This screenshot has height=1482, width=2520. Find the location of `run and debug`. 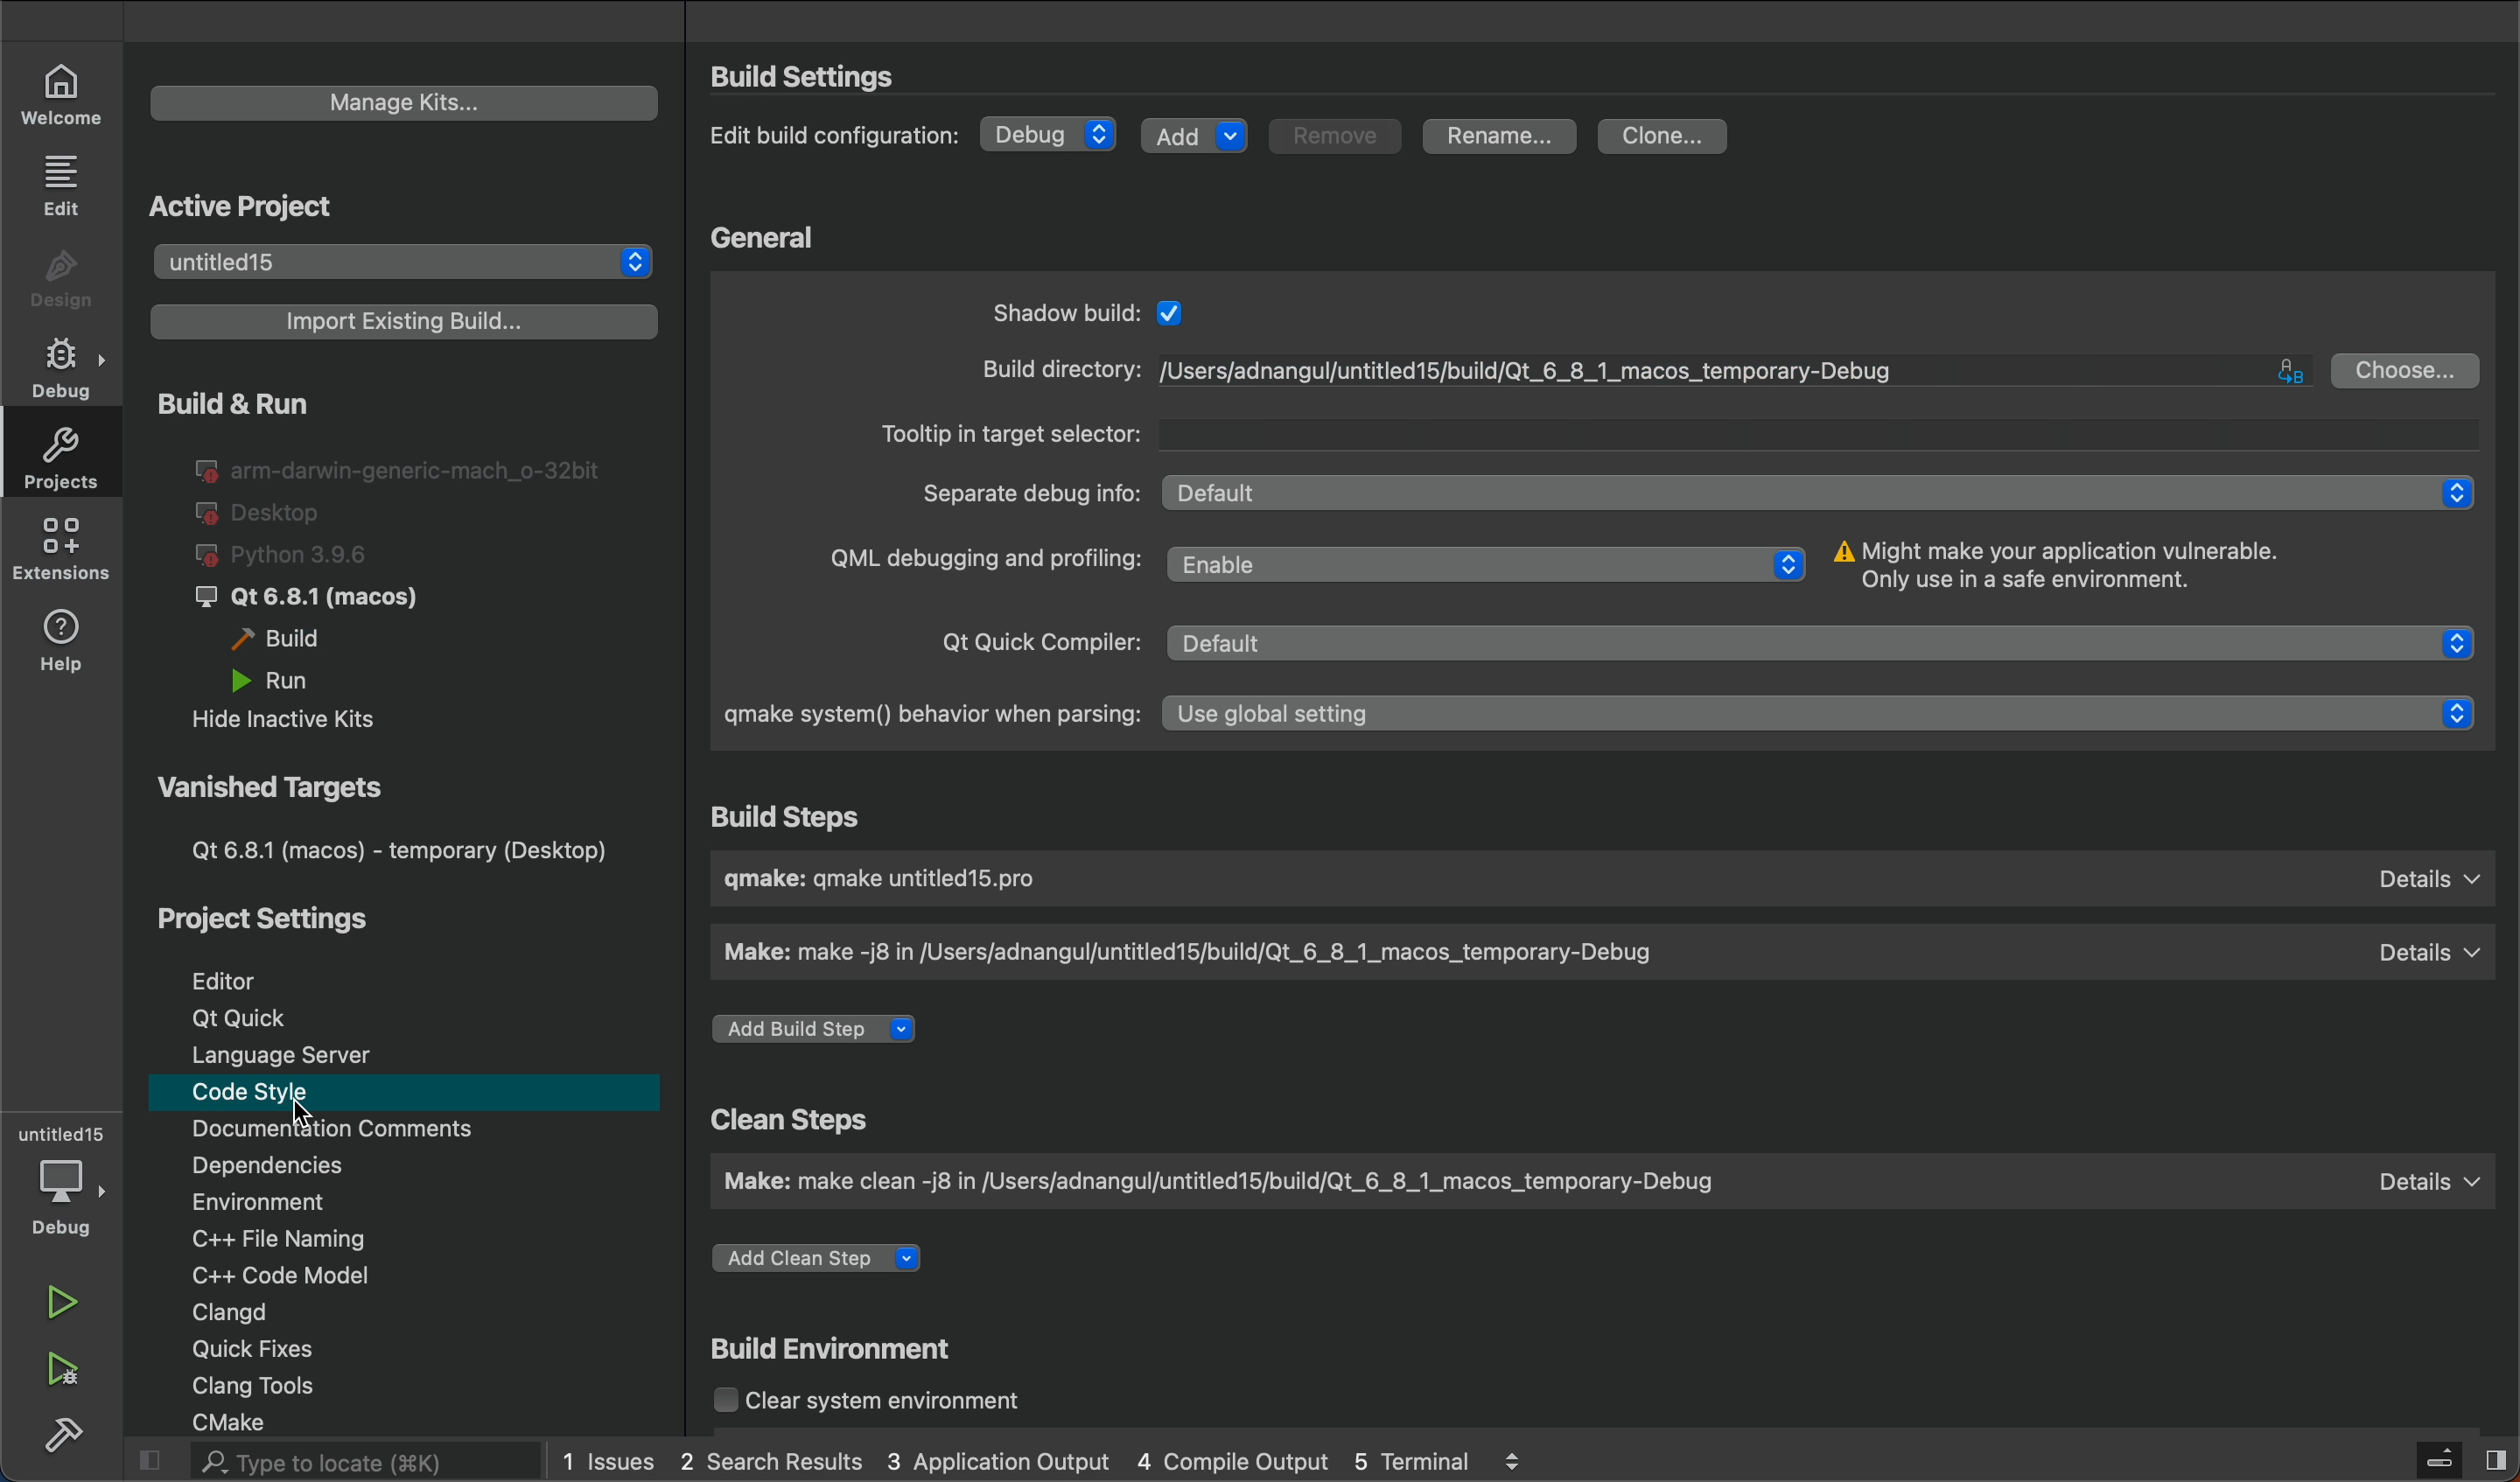

run and debug is located at coordinates (68, 1373).